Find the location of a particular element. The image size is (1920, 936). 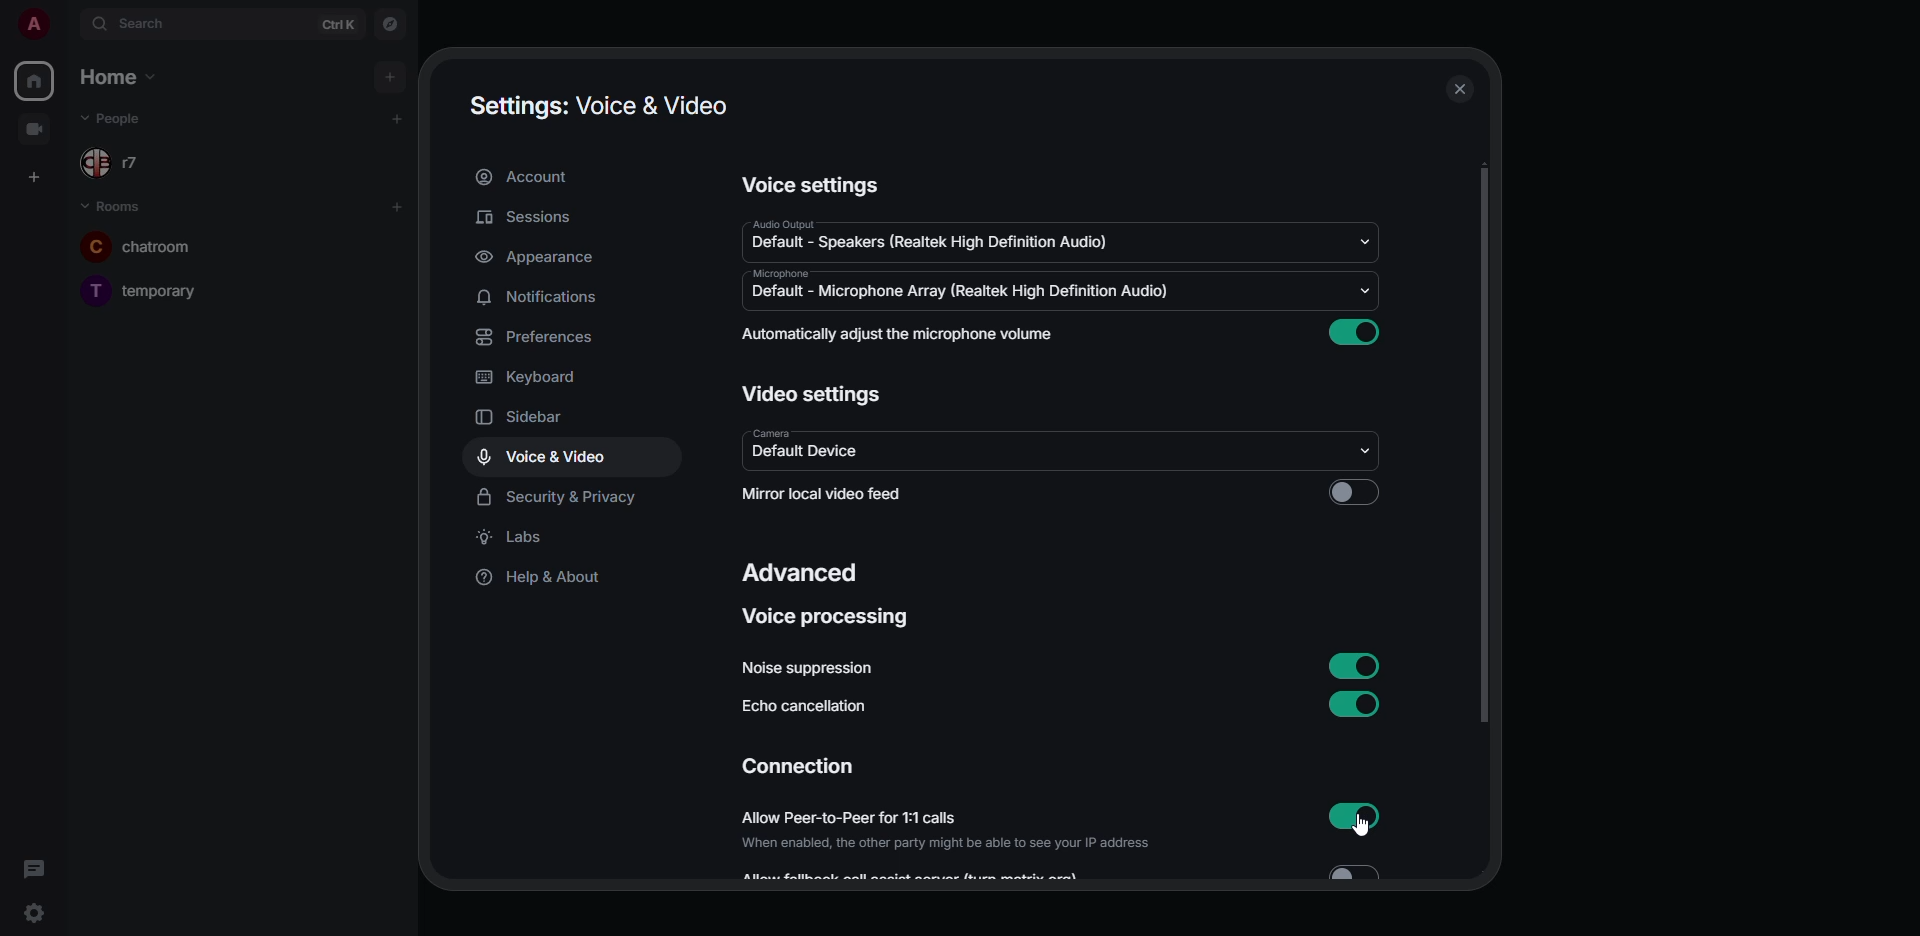

add is located at coordinates (396, 206).